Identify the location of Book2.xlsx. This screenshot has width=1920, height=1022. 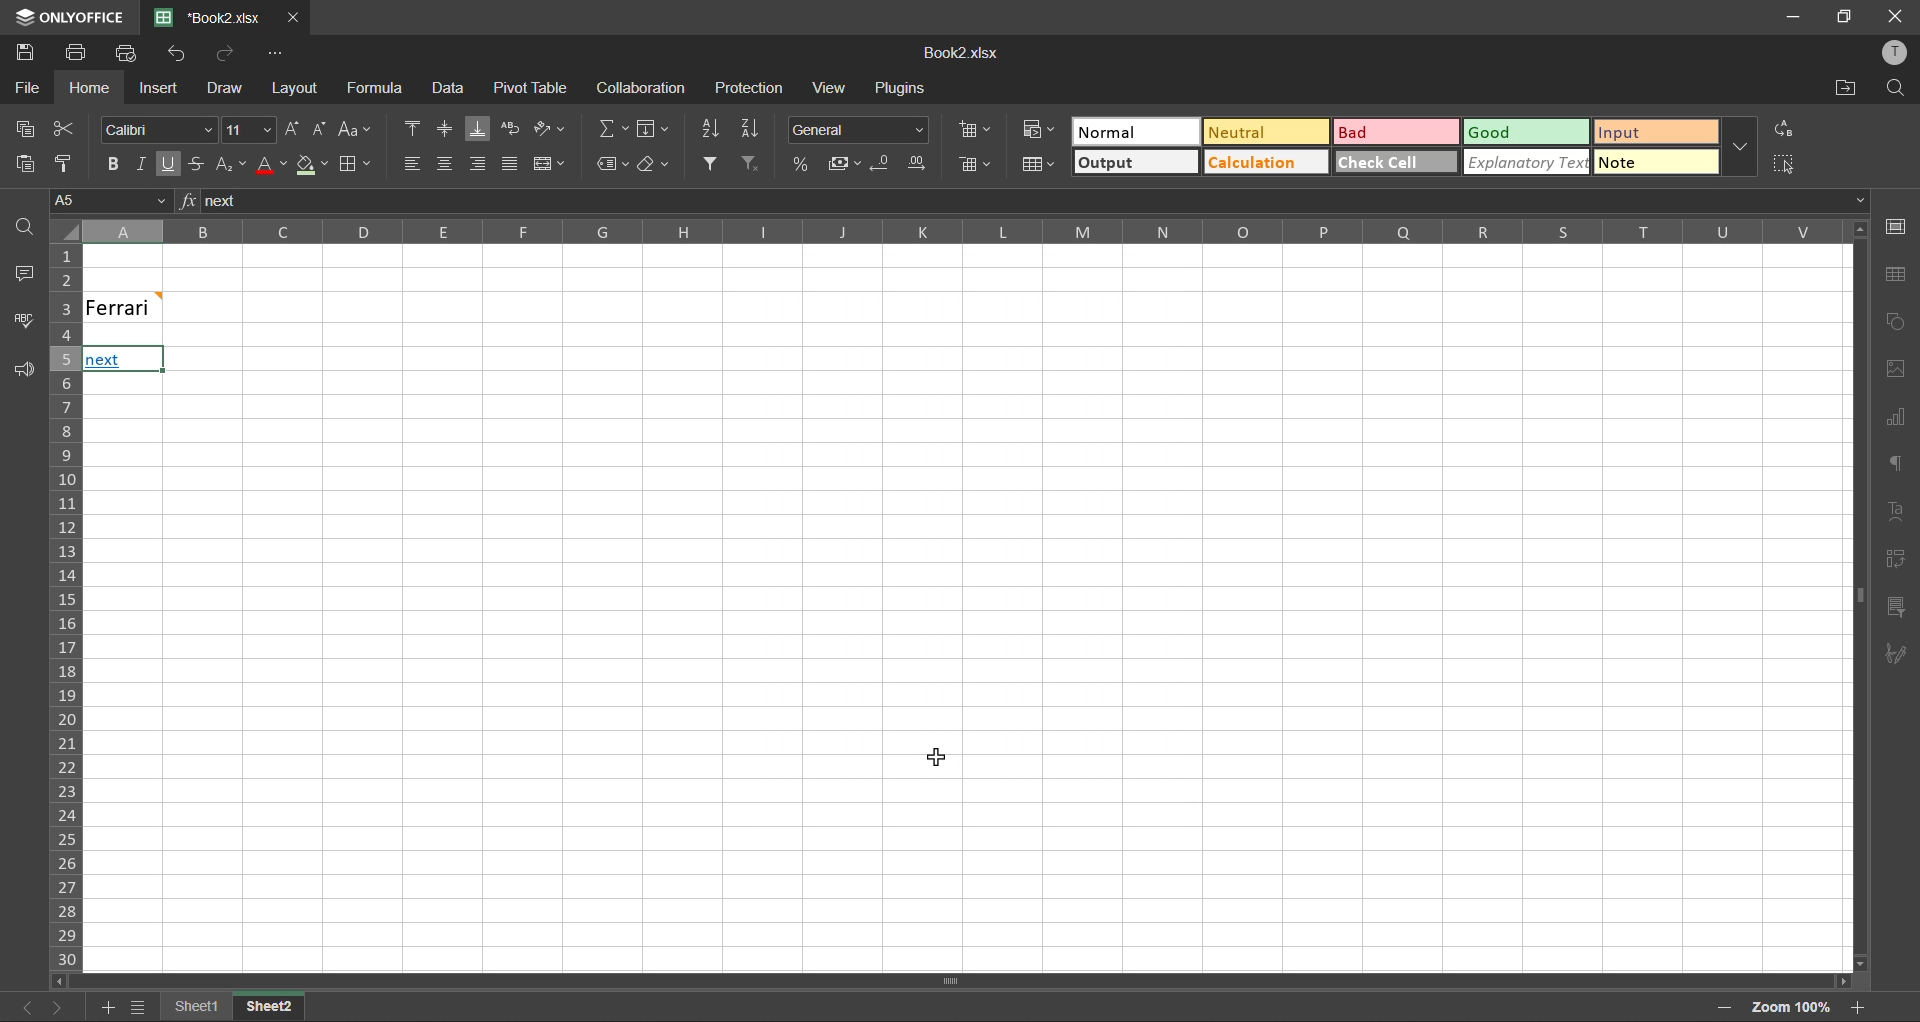
(959, 54).